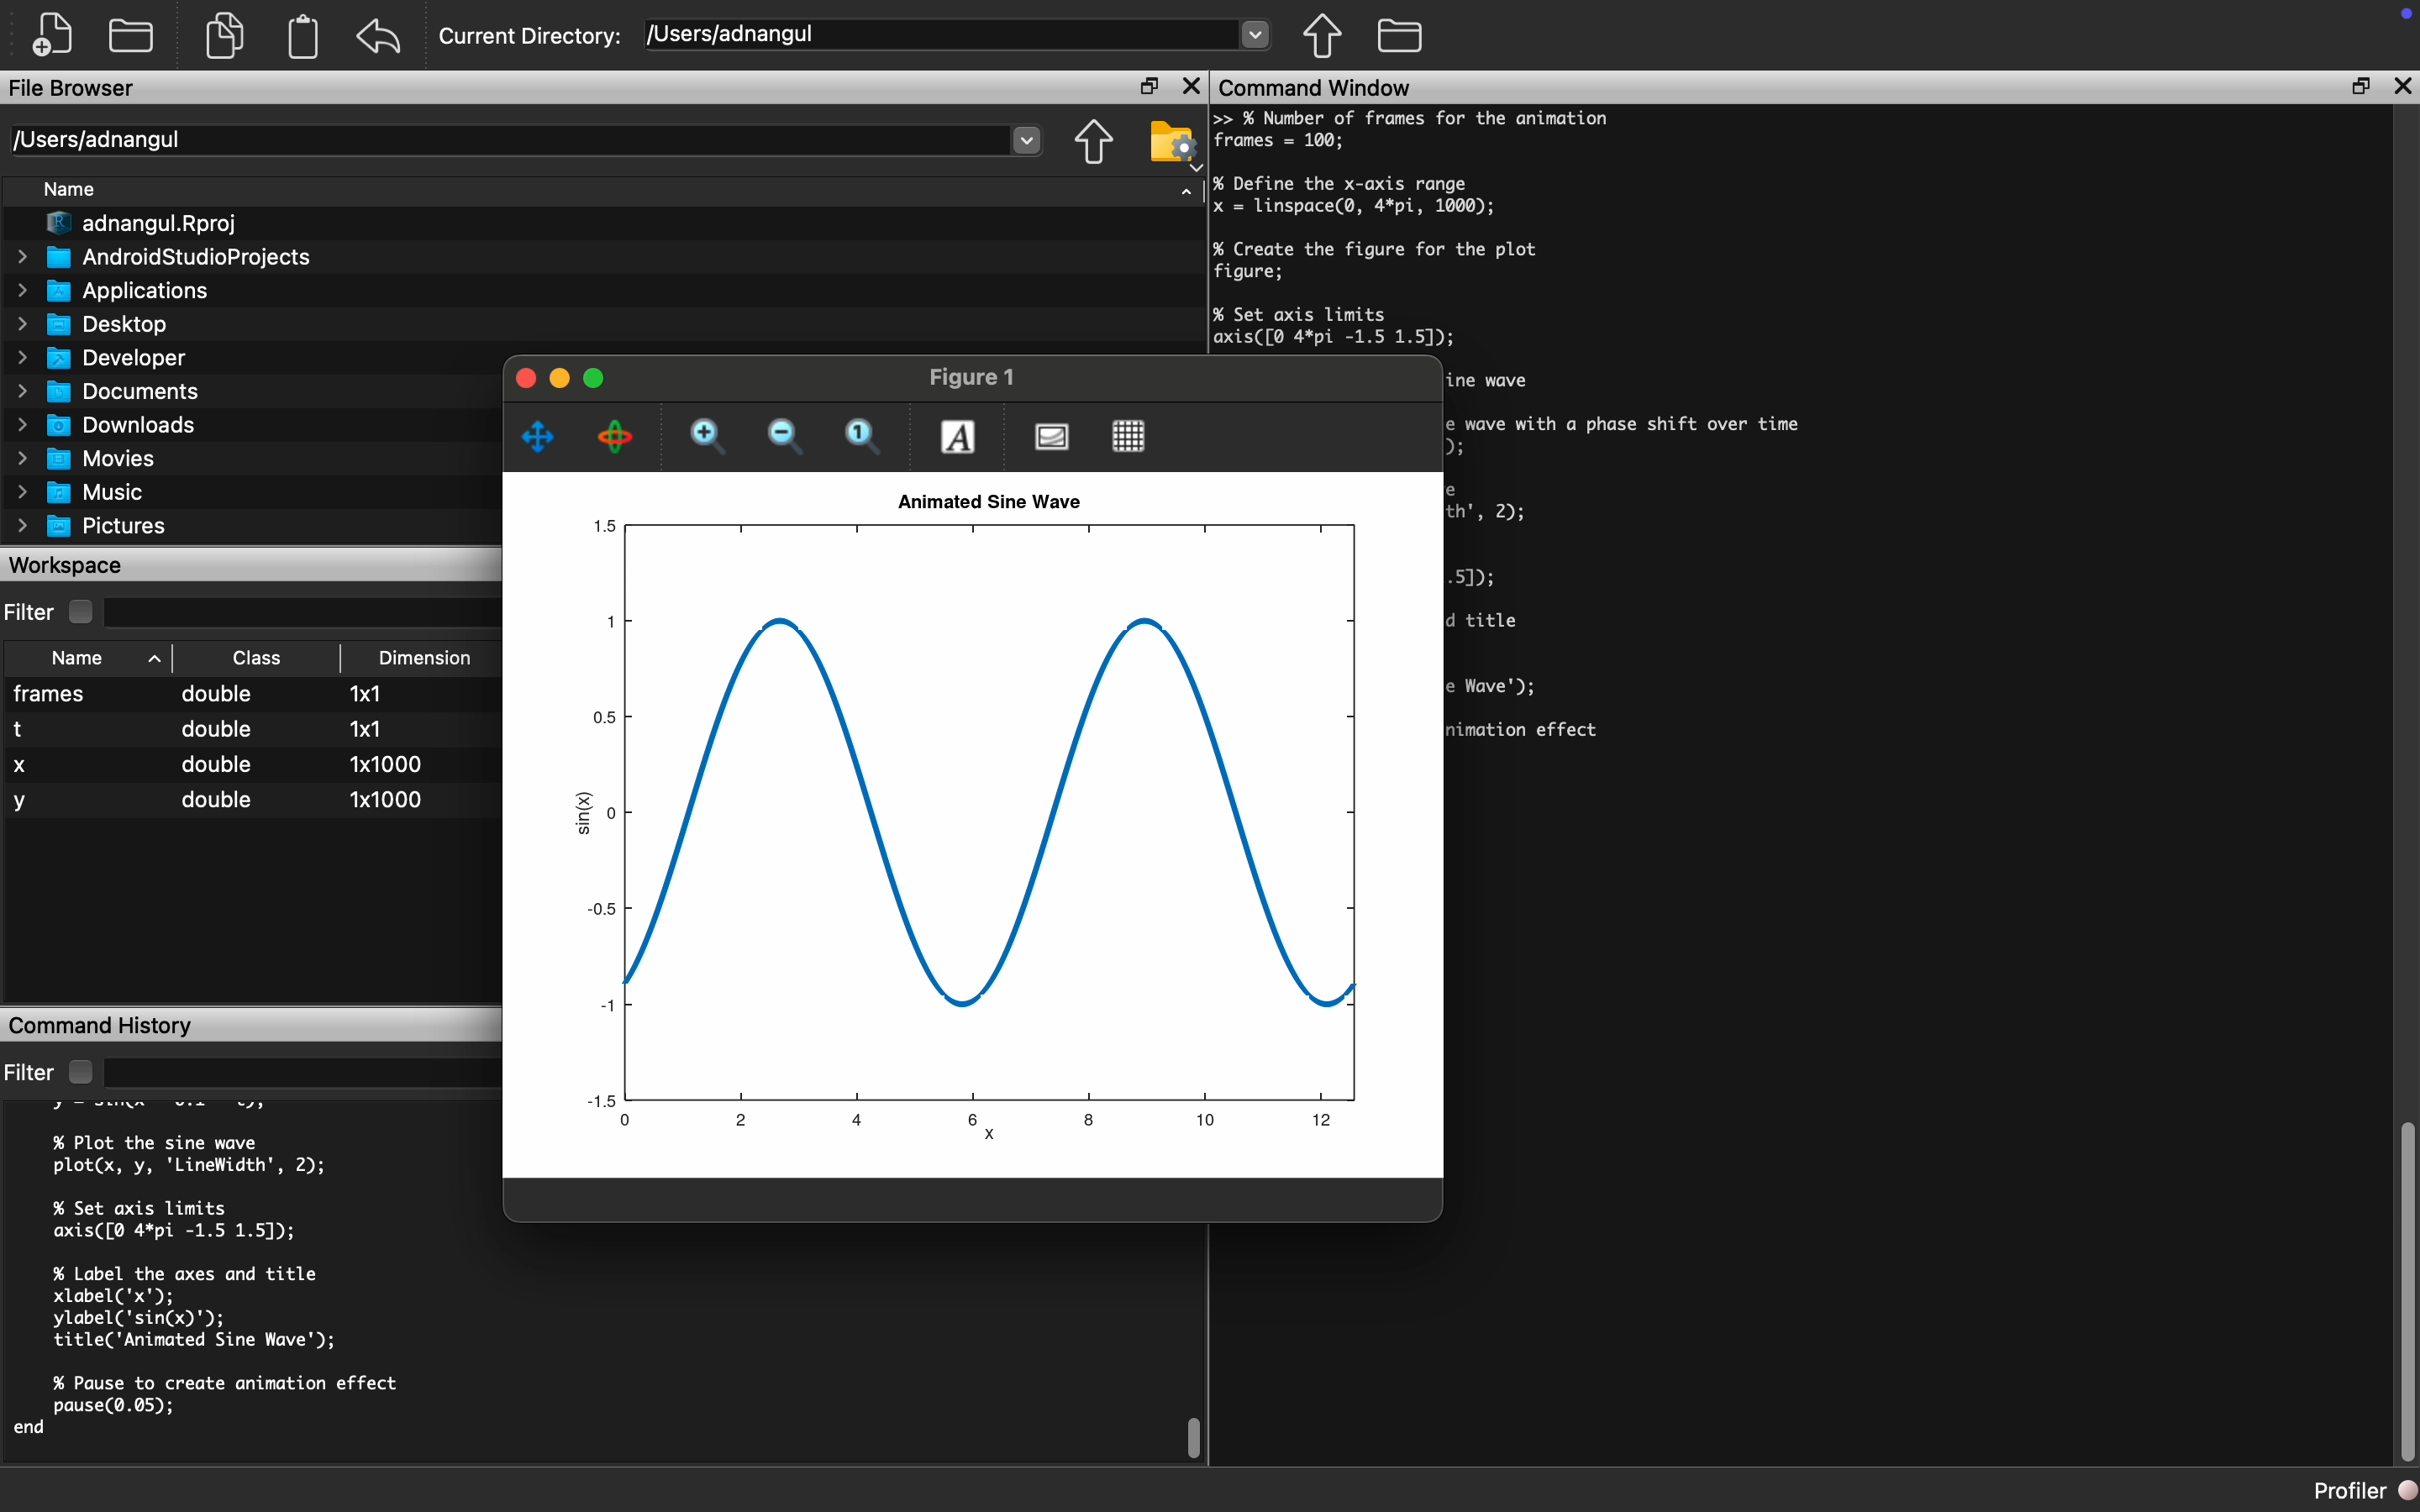  I want to click on File Browser, so click(75, 91).